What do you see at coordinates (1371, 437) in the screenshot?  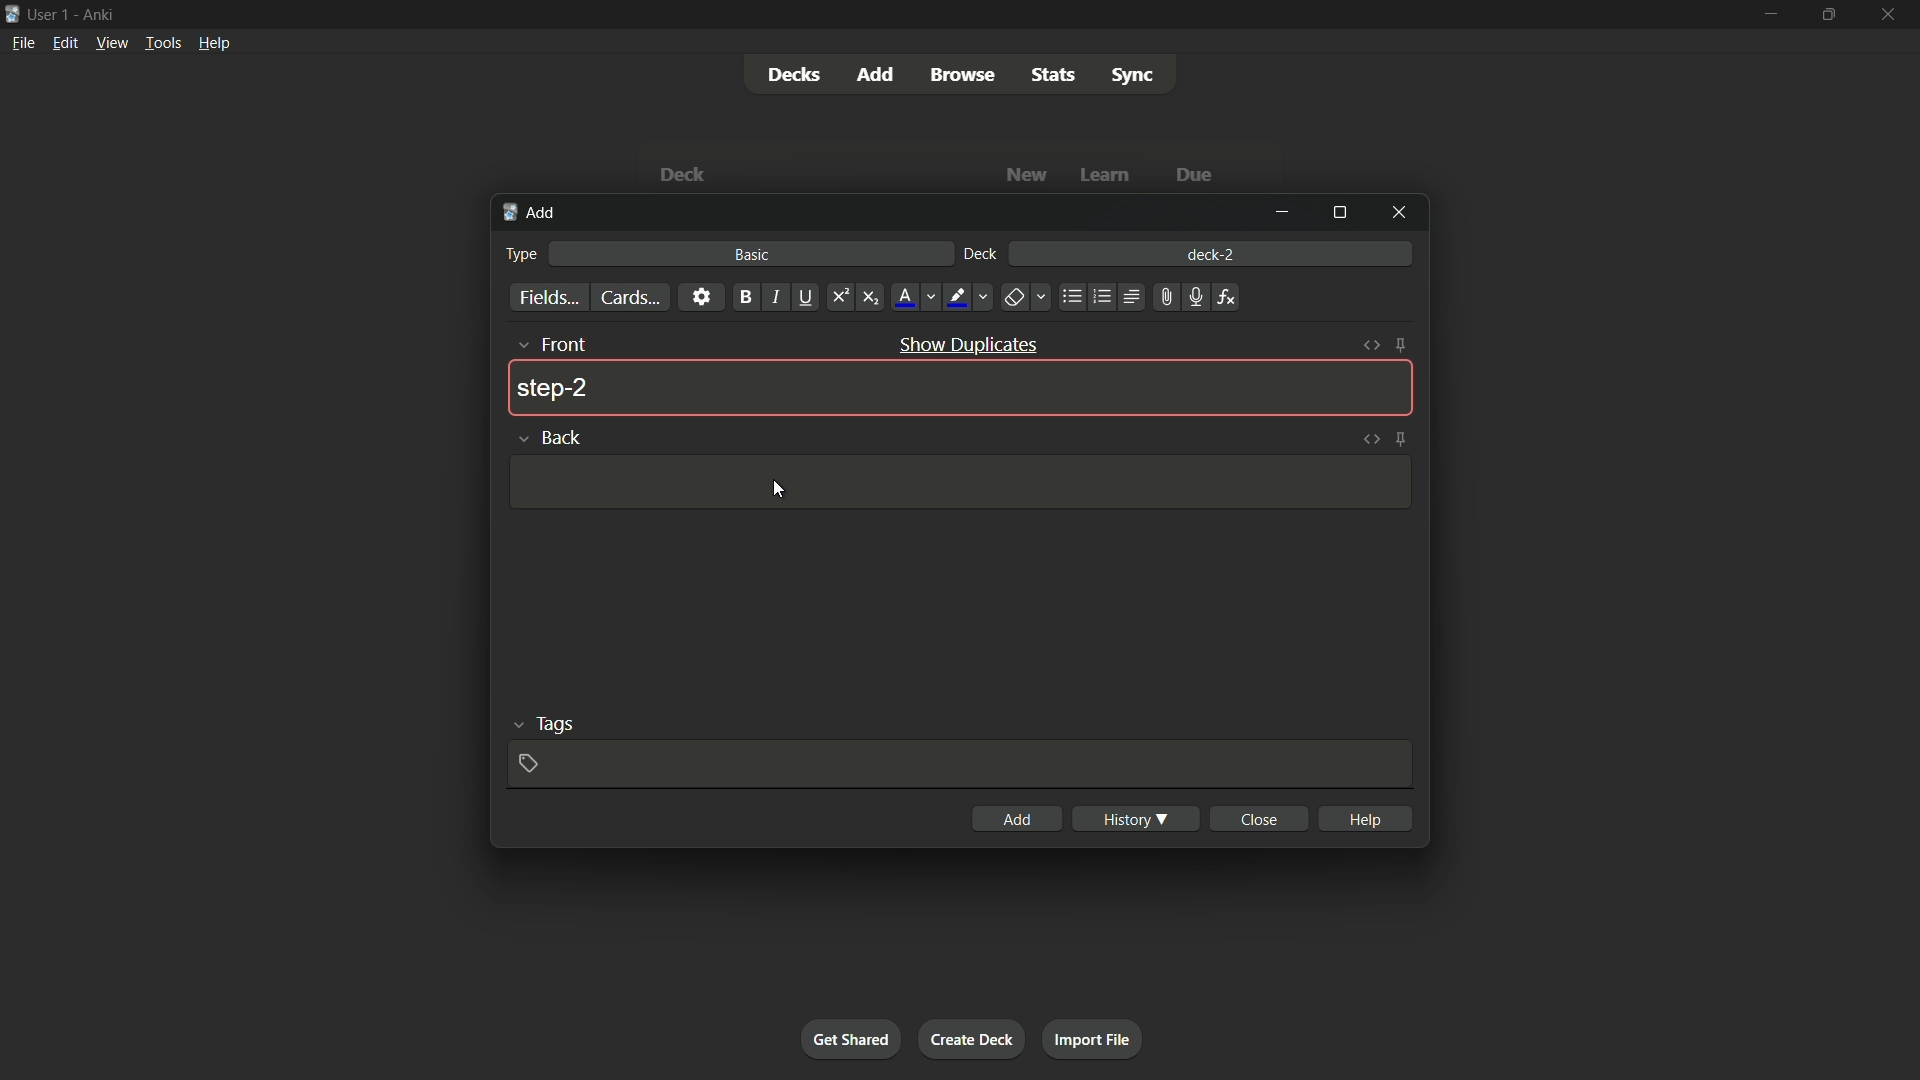 I see `toggle html editor` at bounding box center [1371, 437].